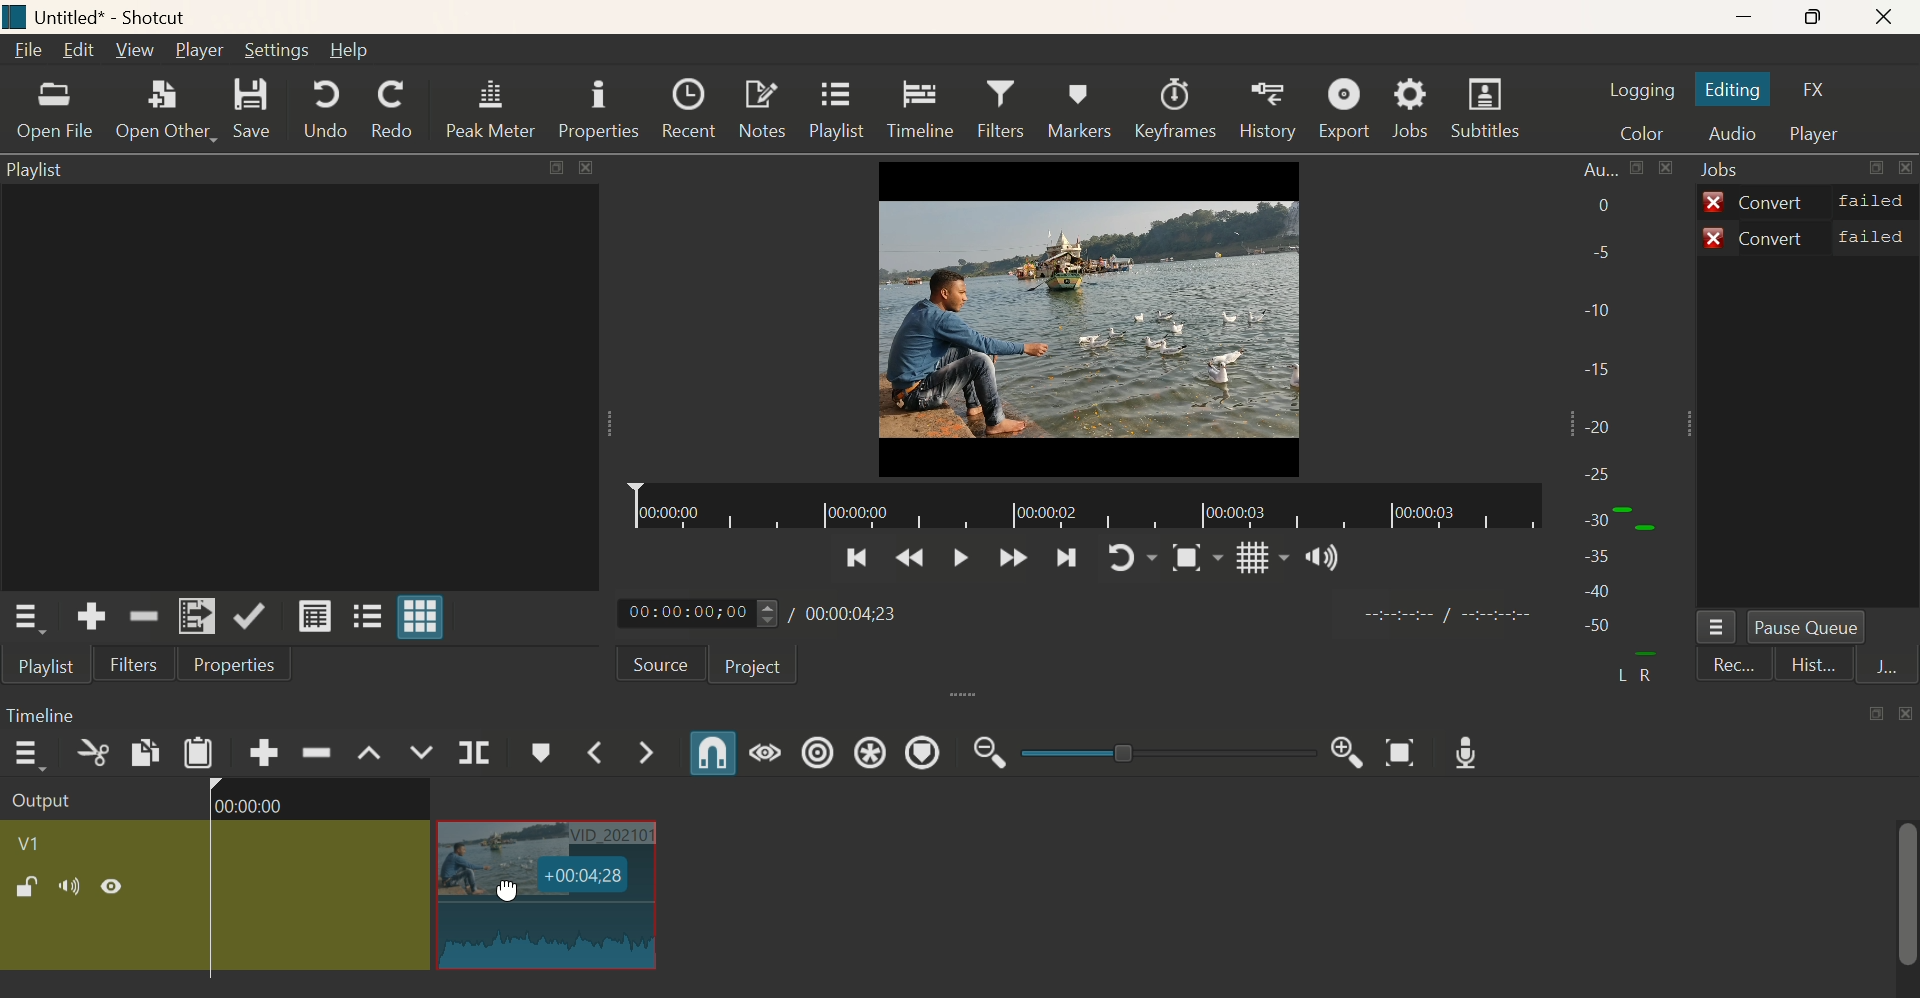  Describe the element at coordinates (326, 109) in the screenshot. I see `Undo` at that location.